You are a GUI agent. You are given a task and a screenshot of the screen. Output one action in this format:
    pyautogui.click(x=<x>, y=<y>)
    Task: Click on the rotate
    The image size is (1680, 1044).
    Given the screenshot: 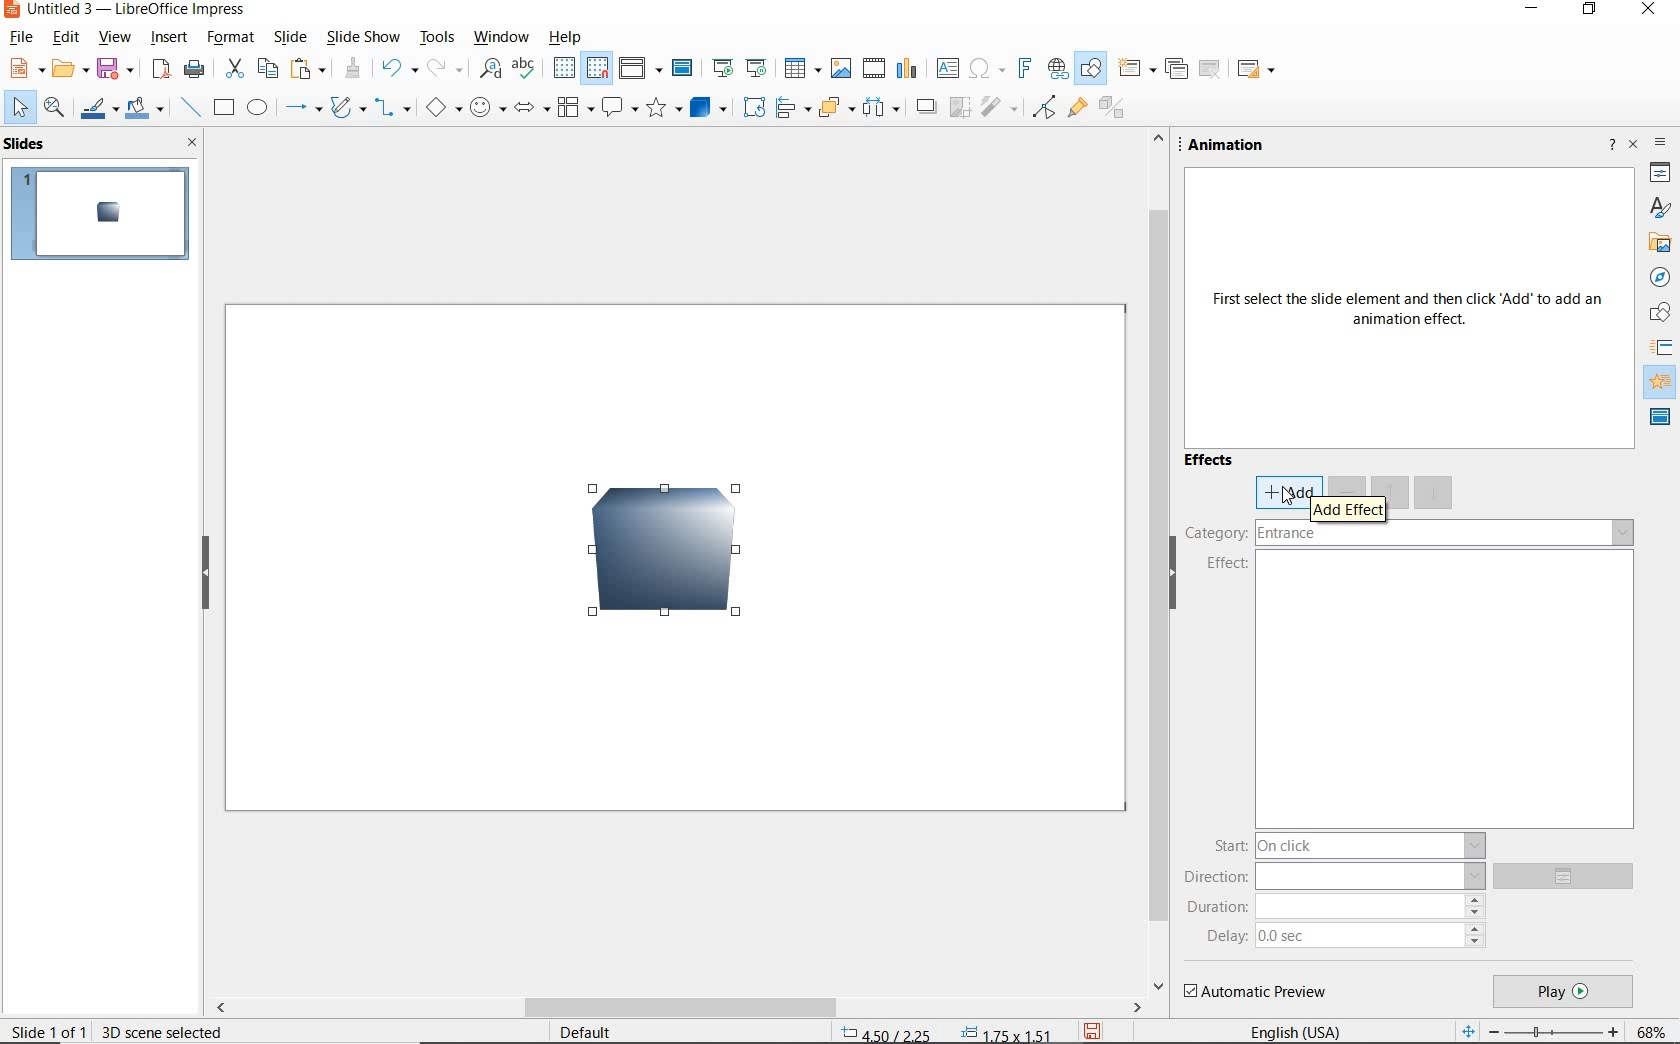 What is the action you would take?
    pyautogui.click(x=756, y=107)
    